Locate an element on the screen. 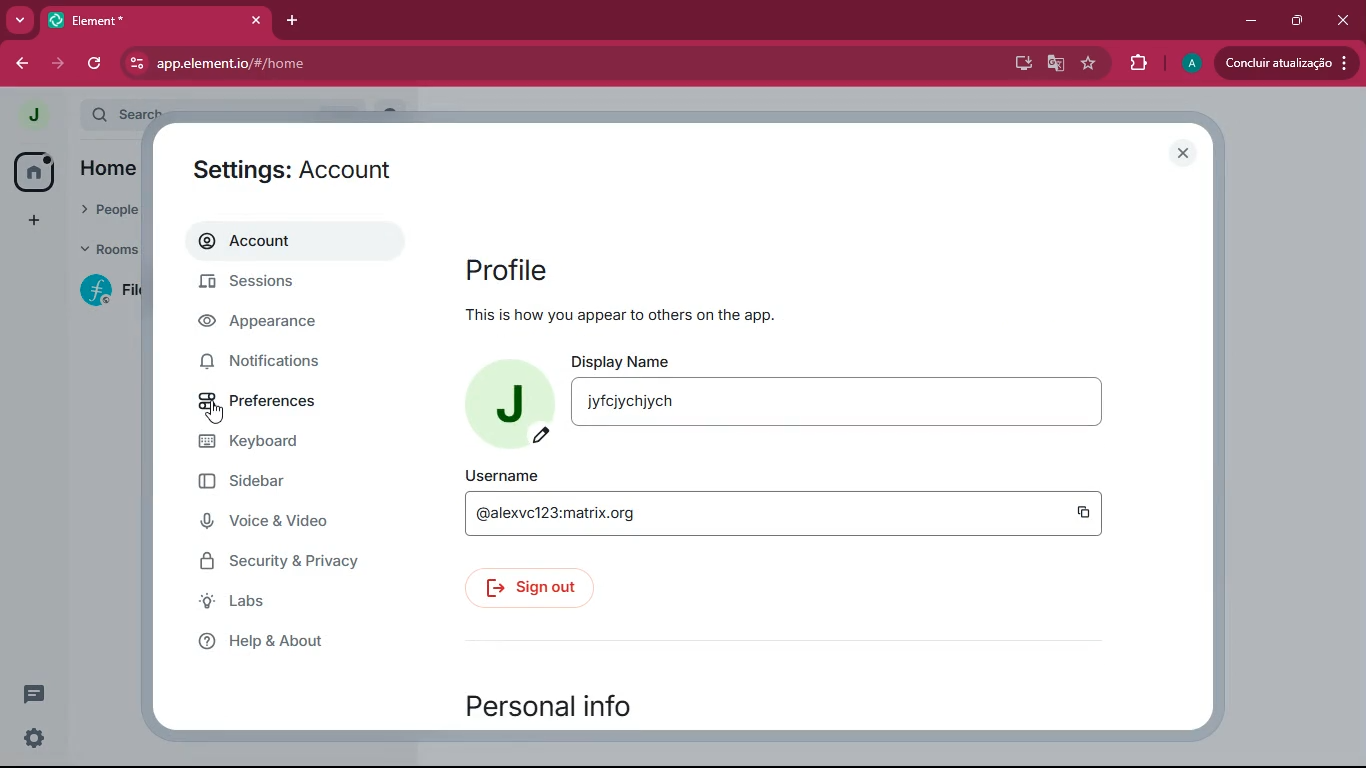 The image size is (1366, 768). maximize is located at coordinates (1299, 21).